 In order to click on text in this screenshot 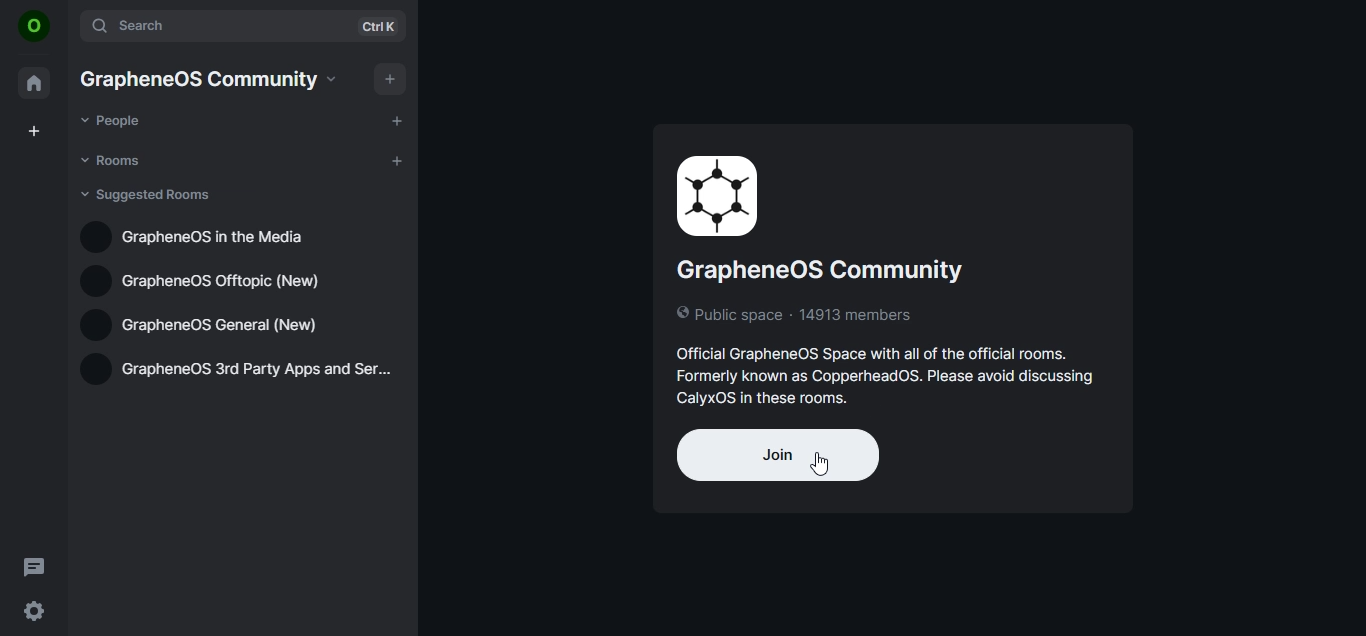, I will do `click(898, 284)`.